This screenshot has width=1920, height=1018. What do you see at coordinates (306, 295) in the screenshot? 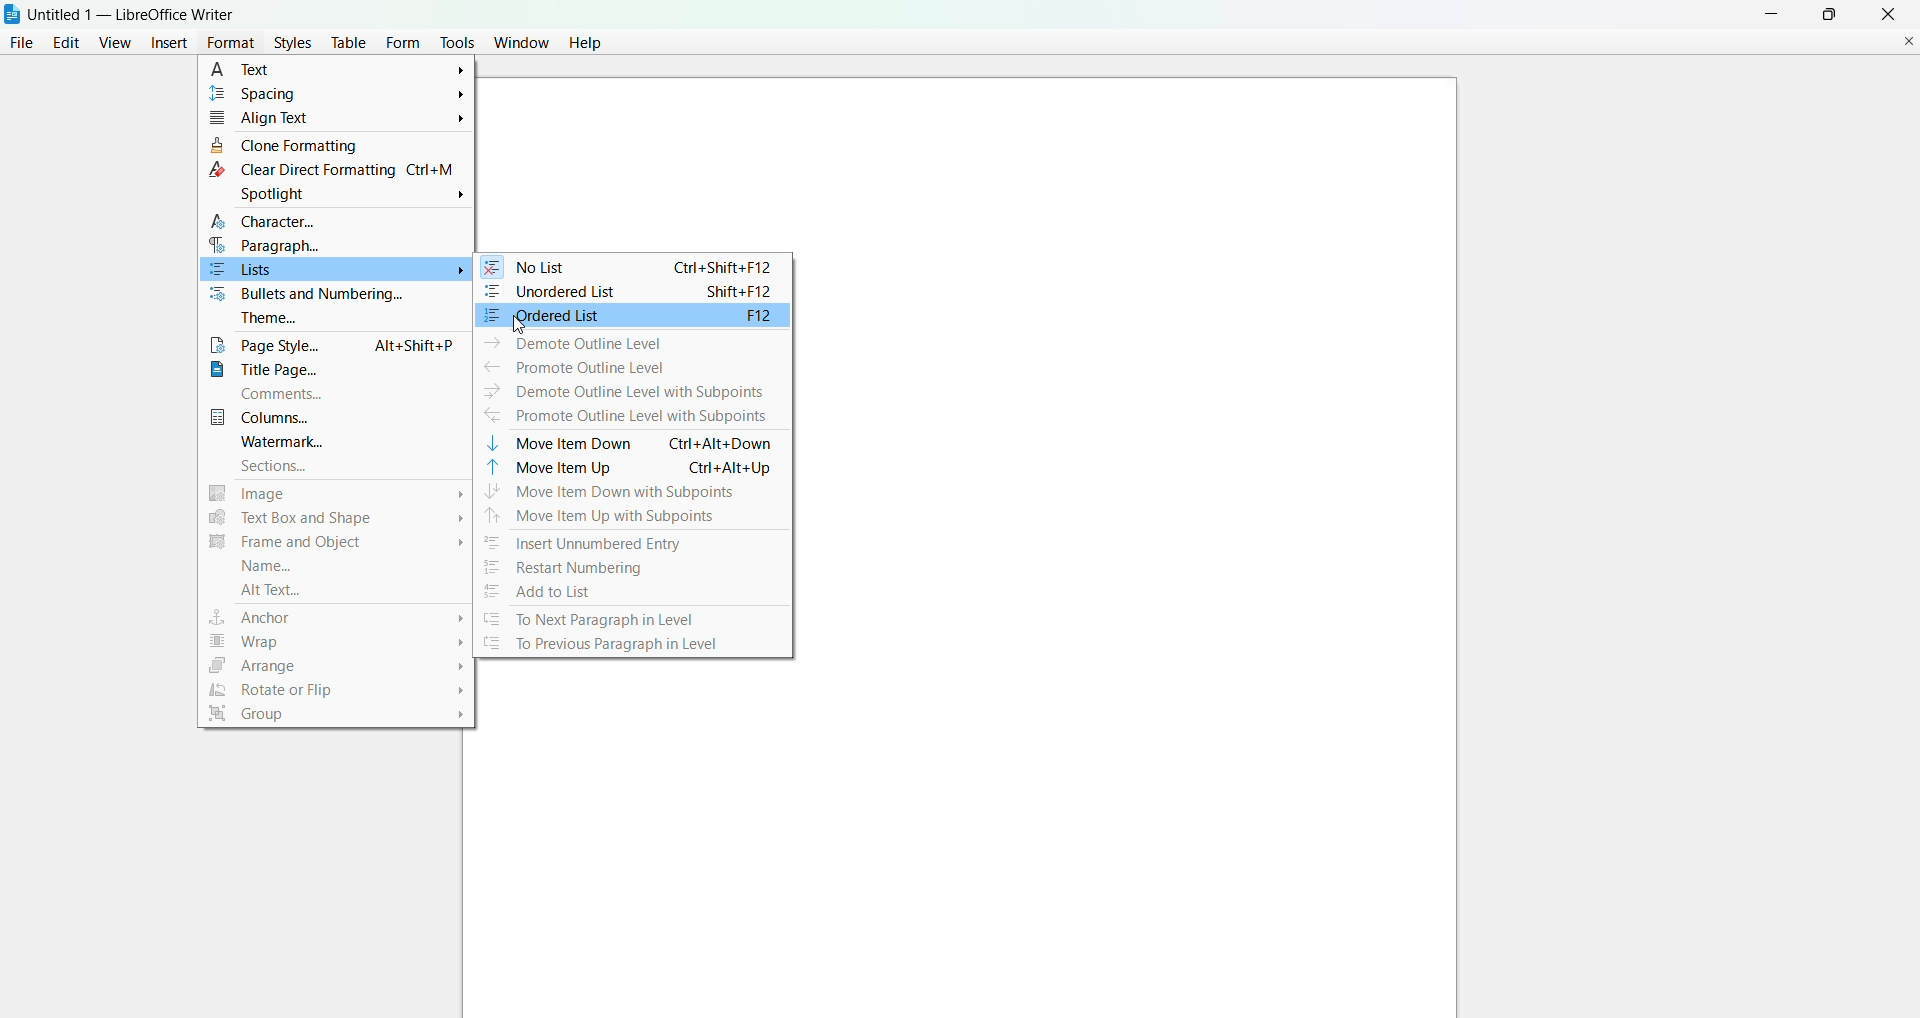
I see `bullets and numbering` at bounding box center [306, 295].